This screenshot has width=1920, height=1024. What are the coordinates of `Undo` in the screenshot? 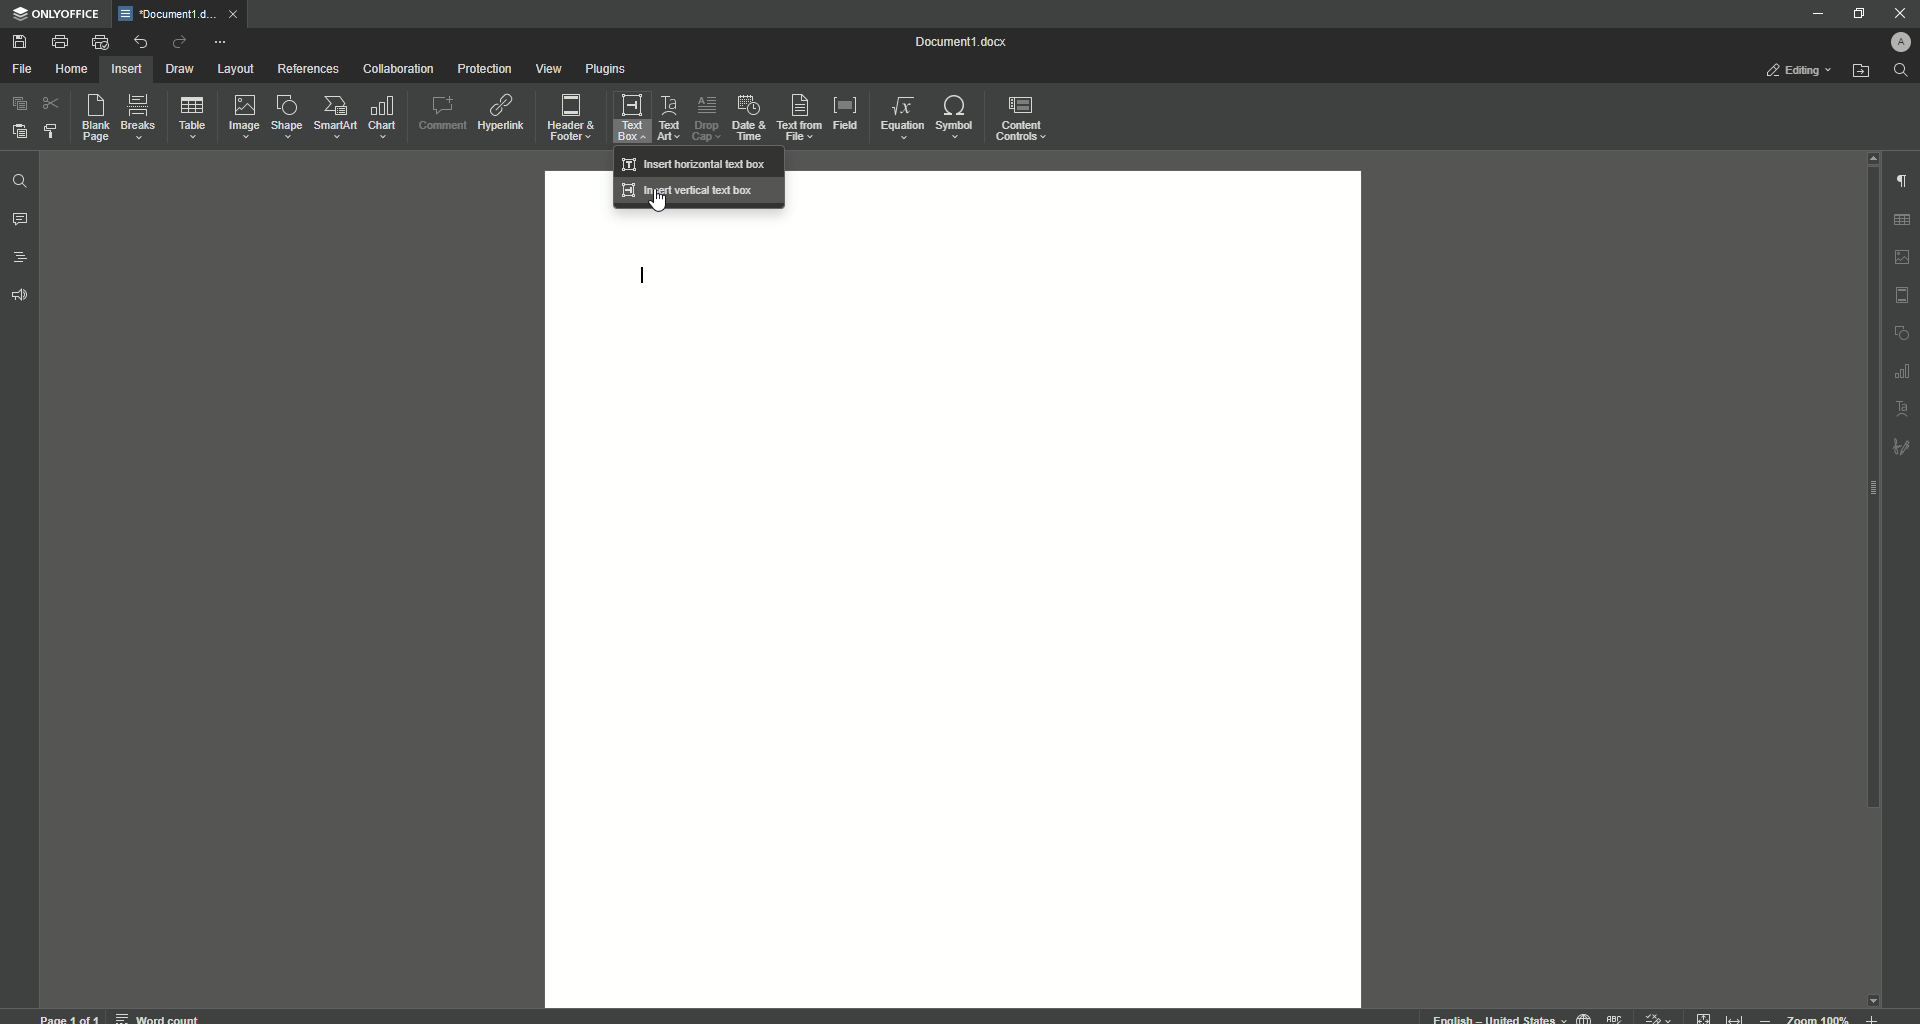 It's located at (139, 42).